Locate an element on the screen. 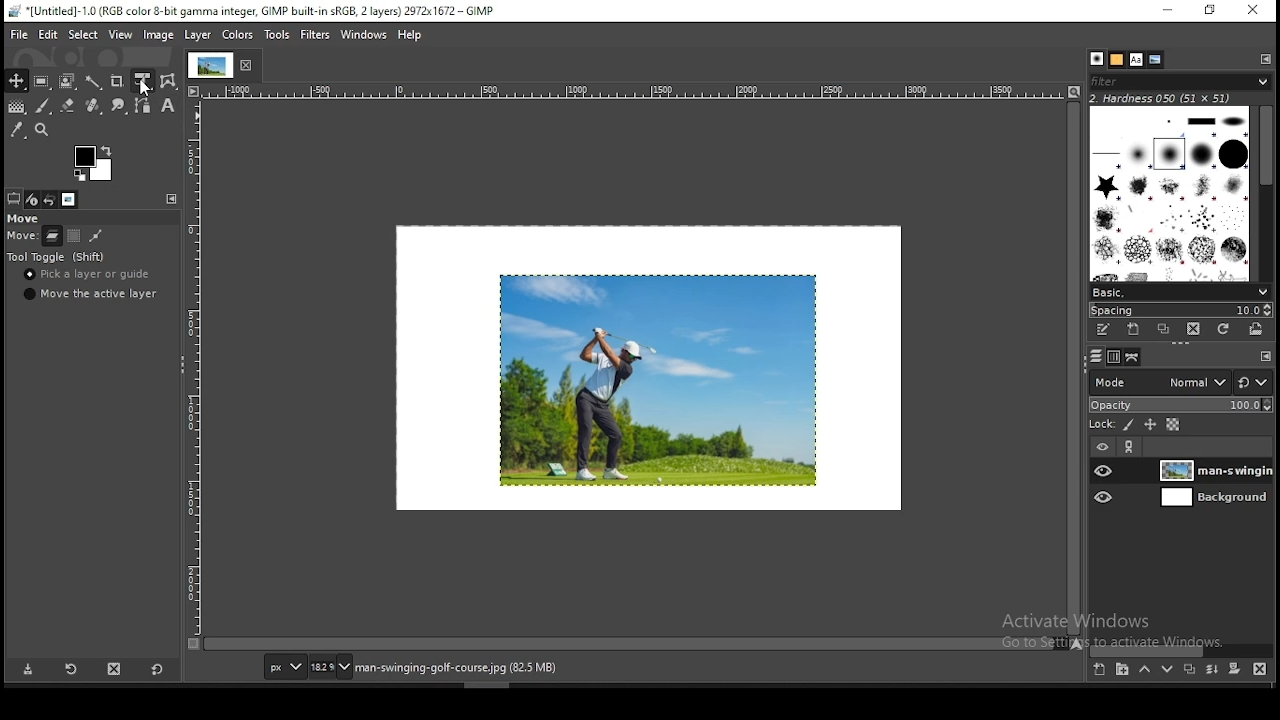 This screenshot has width=1280, height=720. *[untitled]-1.0(rgb color 8-bit gamma integer, gimp built-in sRGB, 2 layers) 2972x1672 - gimp is located at coordinates (254, 13).